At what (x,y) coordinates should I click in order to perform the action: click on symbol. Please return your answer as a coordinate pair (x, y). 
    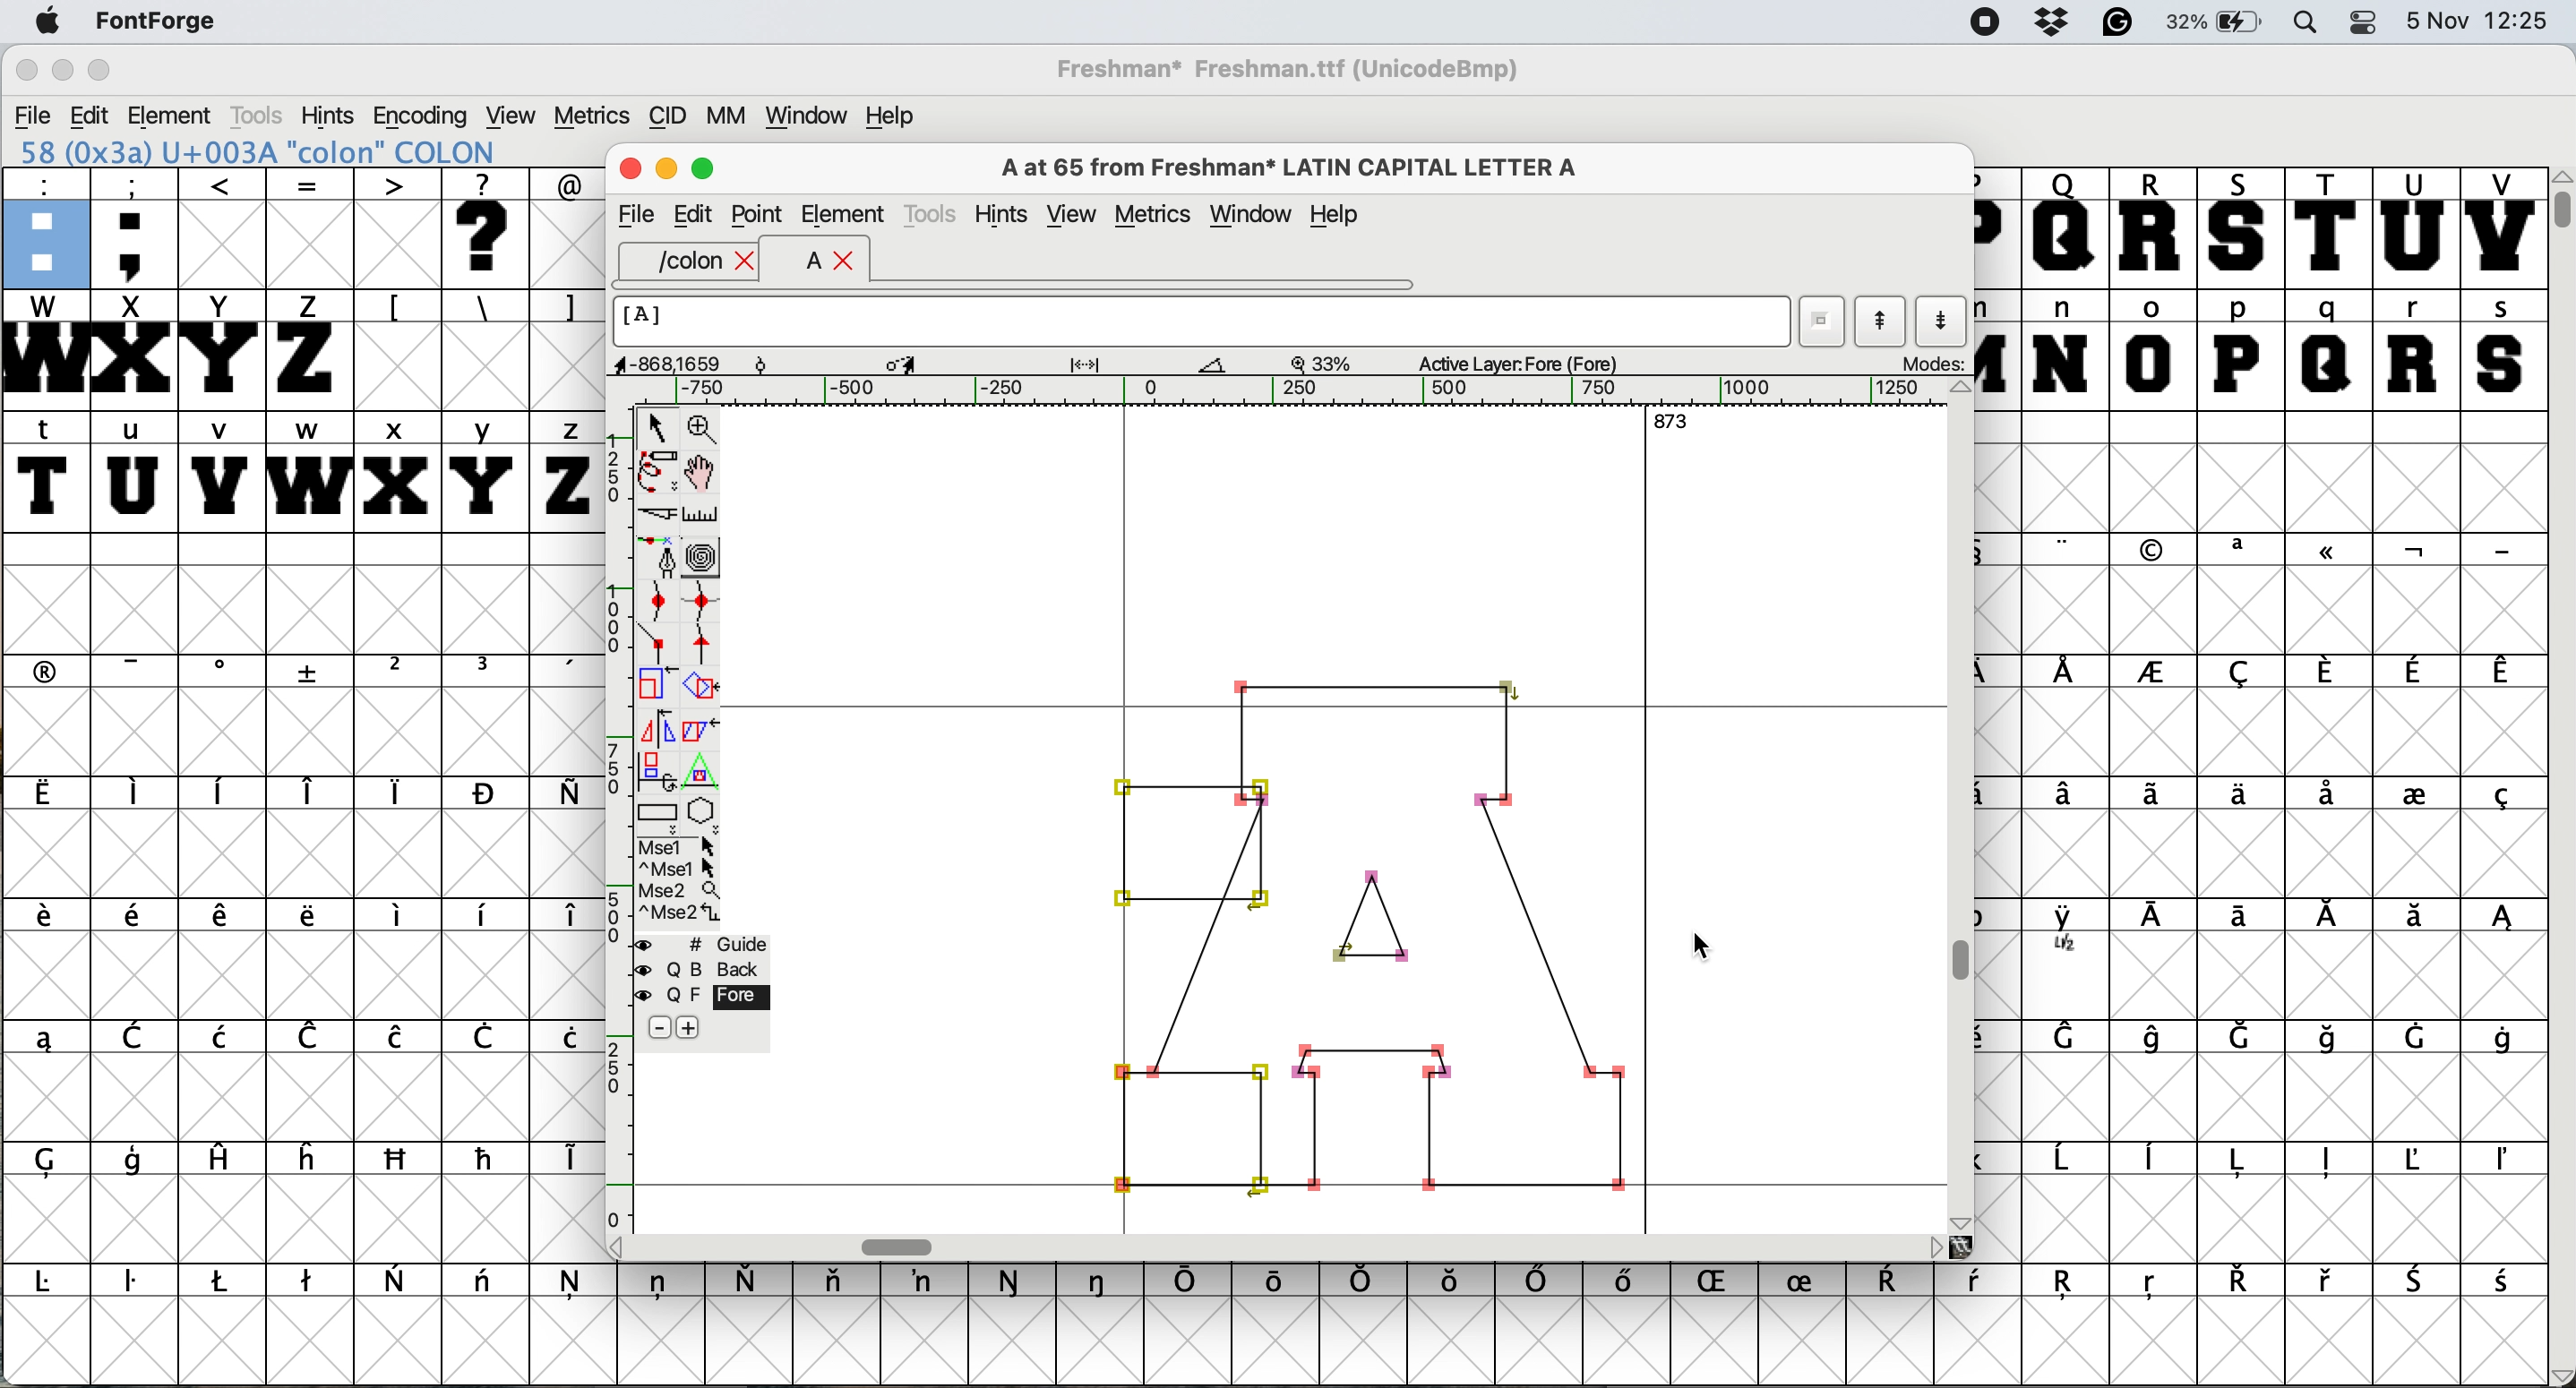
    Looking at the image, I should click on (141, 670).